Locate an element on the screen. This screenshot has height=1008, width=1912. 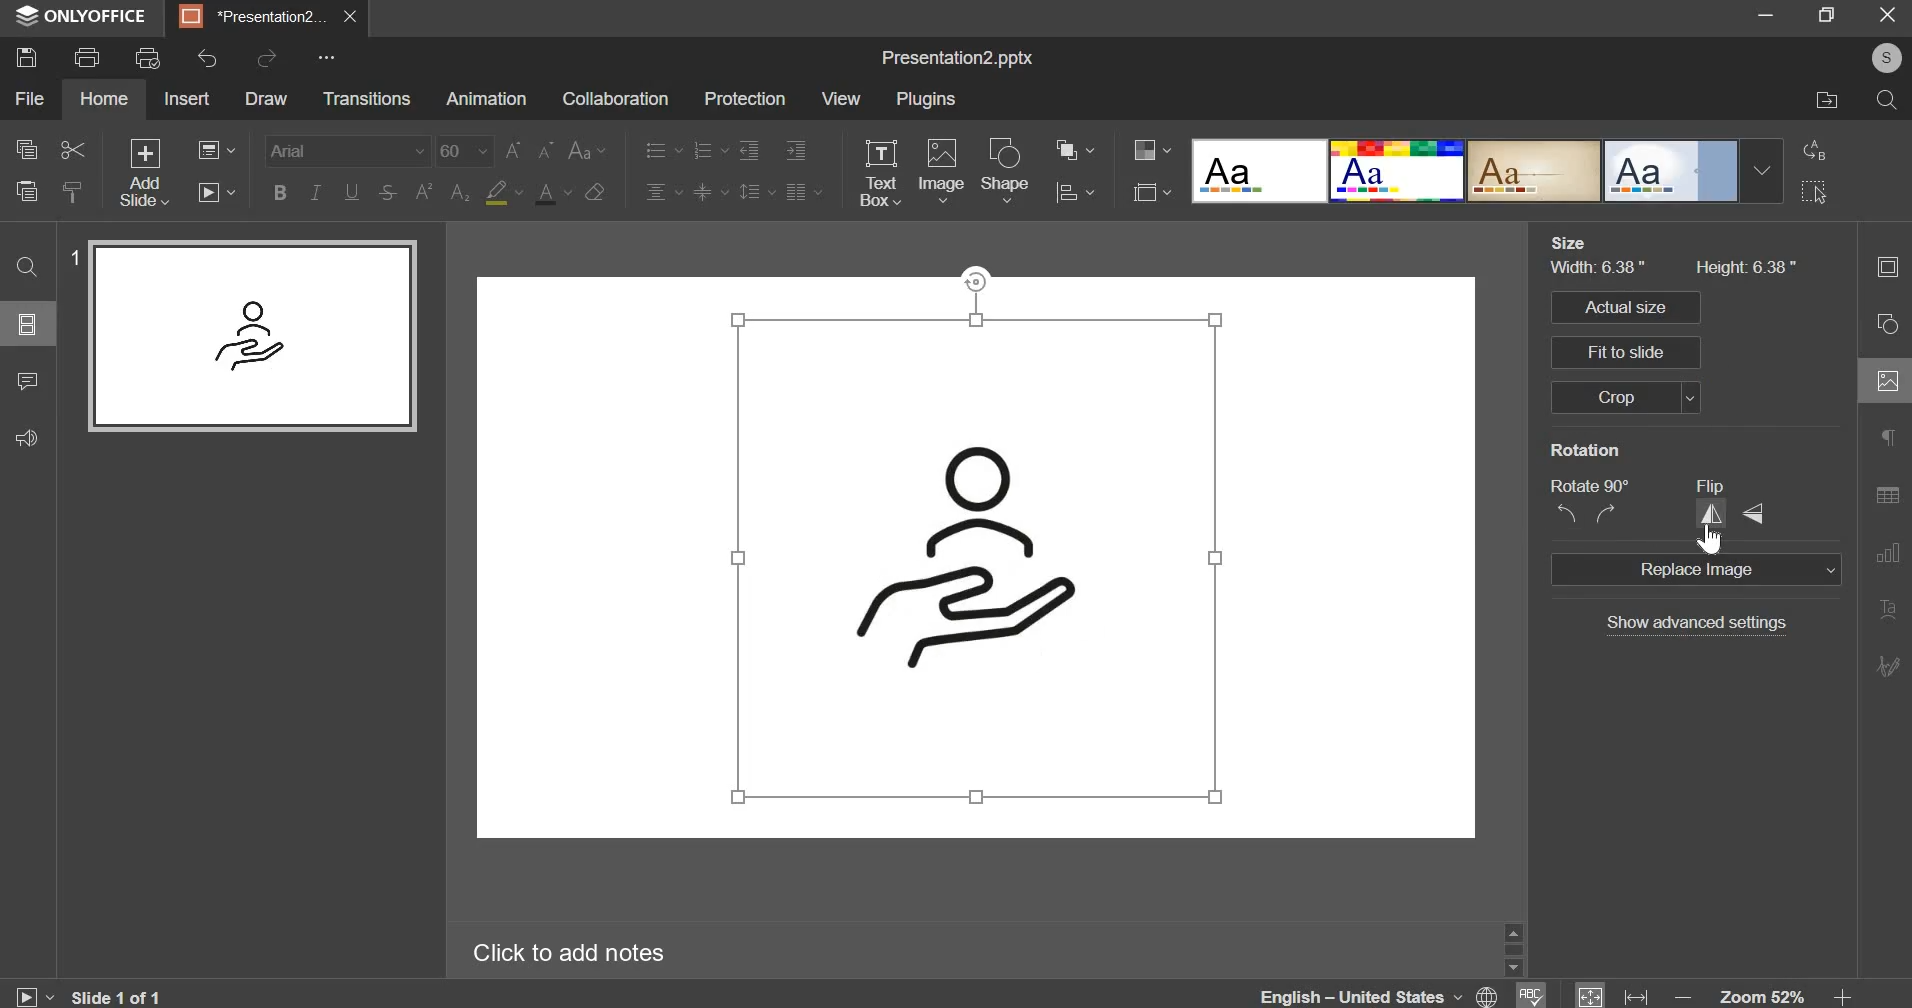
customize quick access menu is located at coordinates (323, 58).